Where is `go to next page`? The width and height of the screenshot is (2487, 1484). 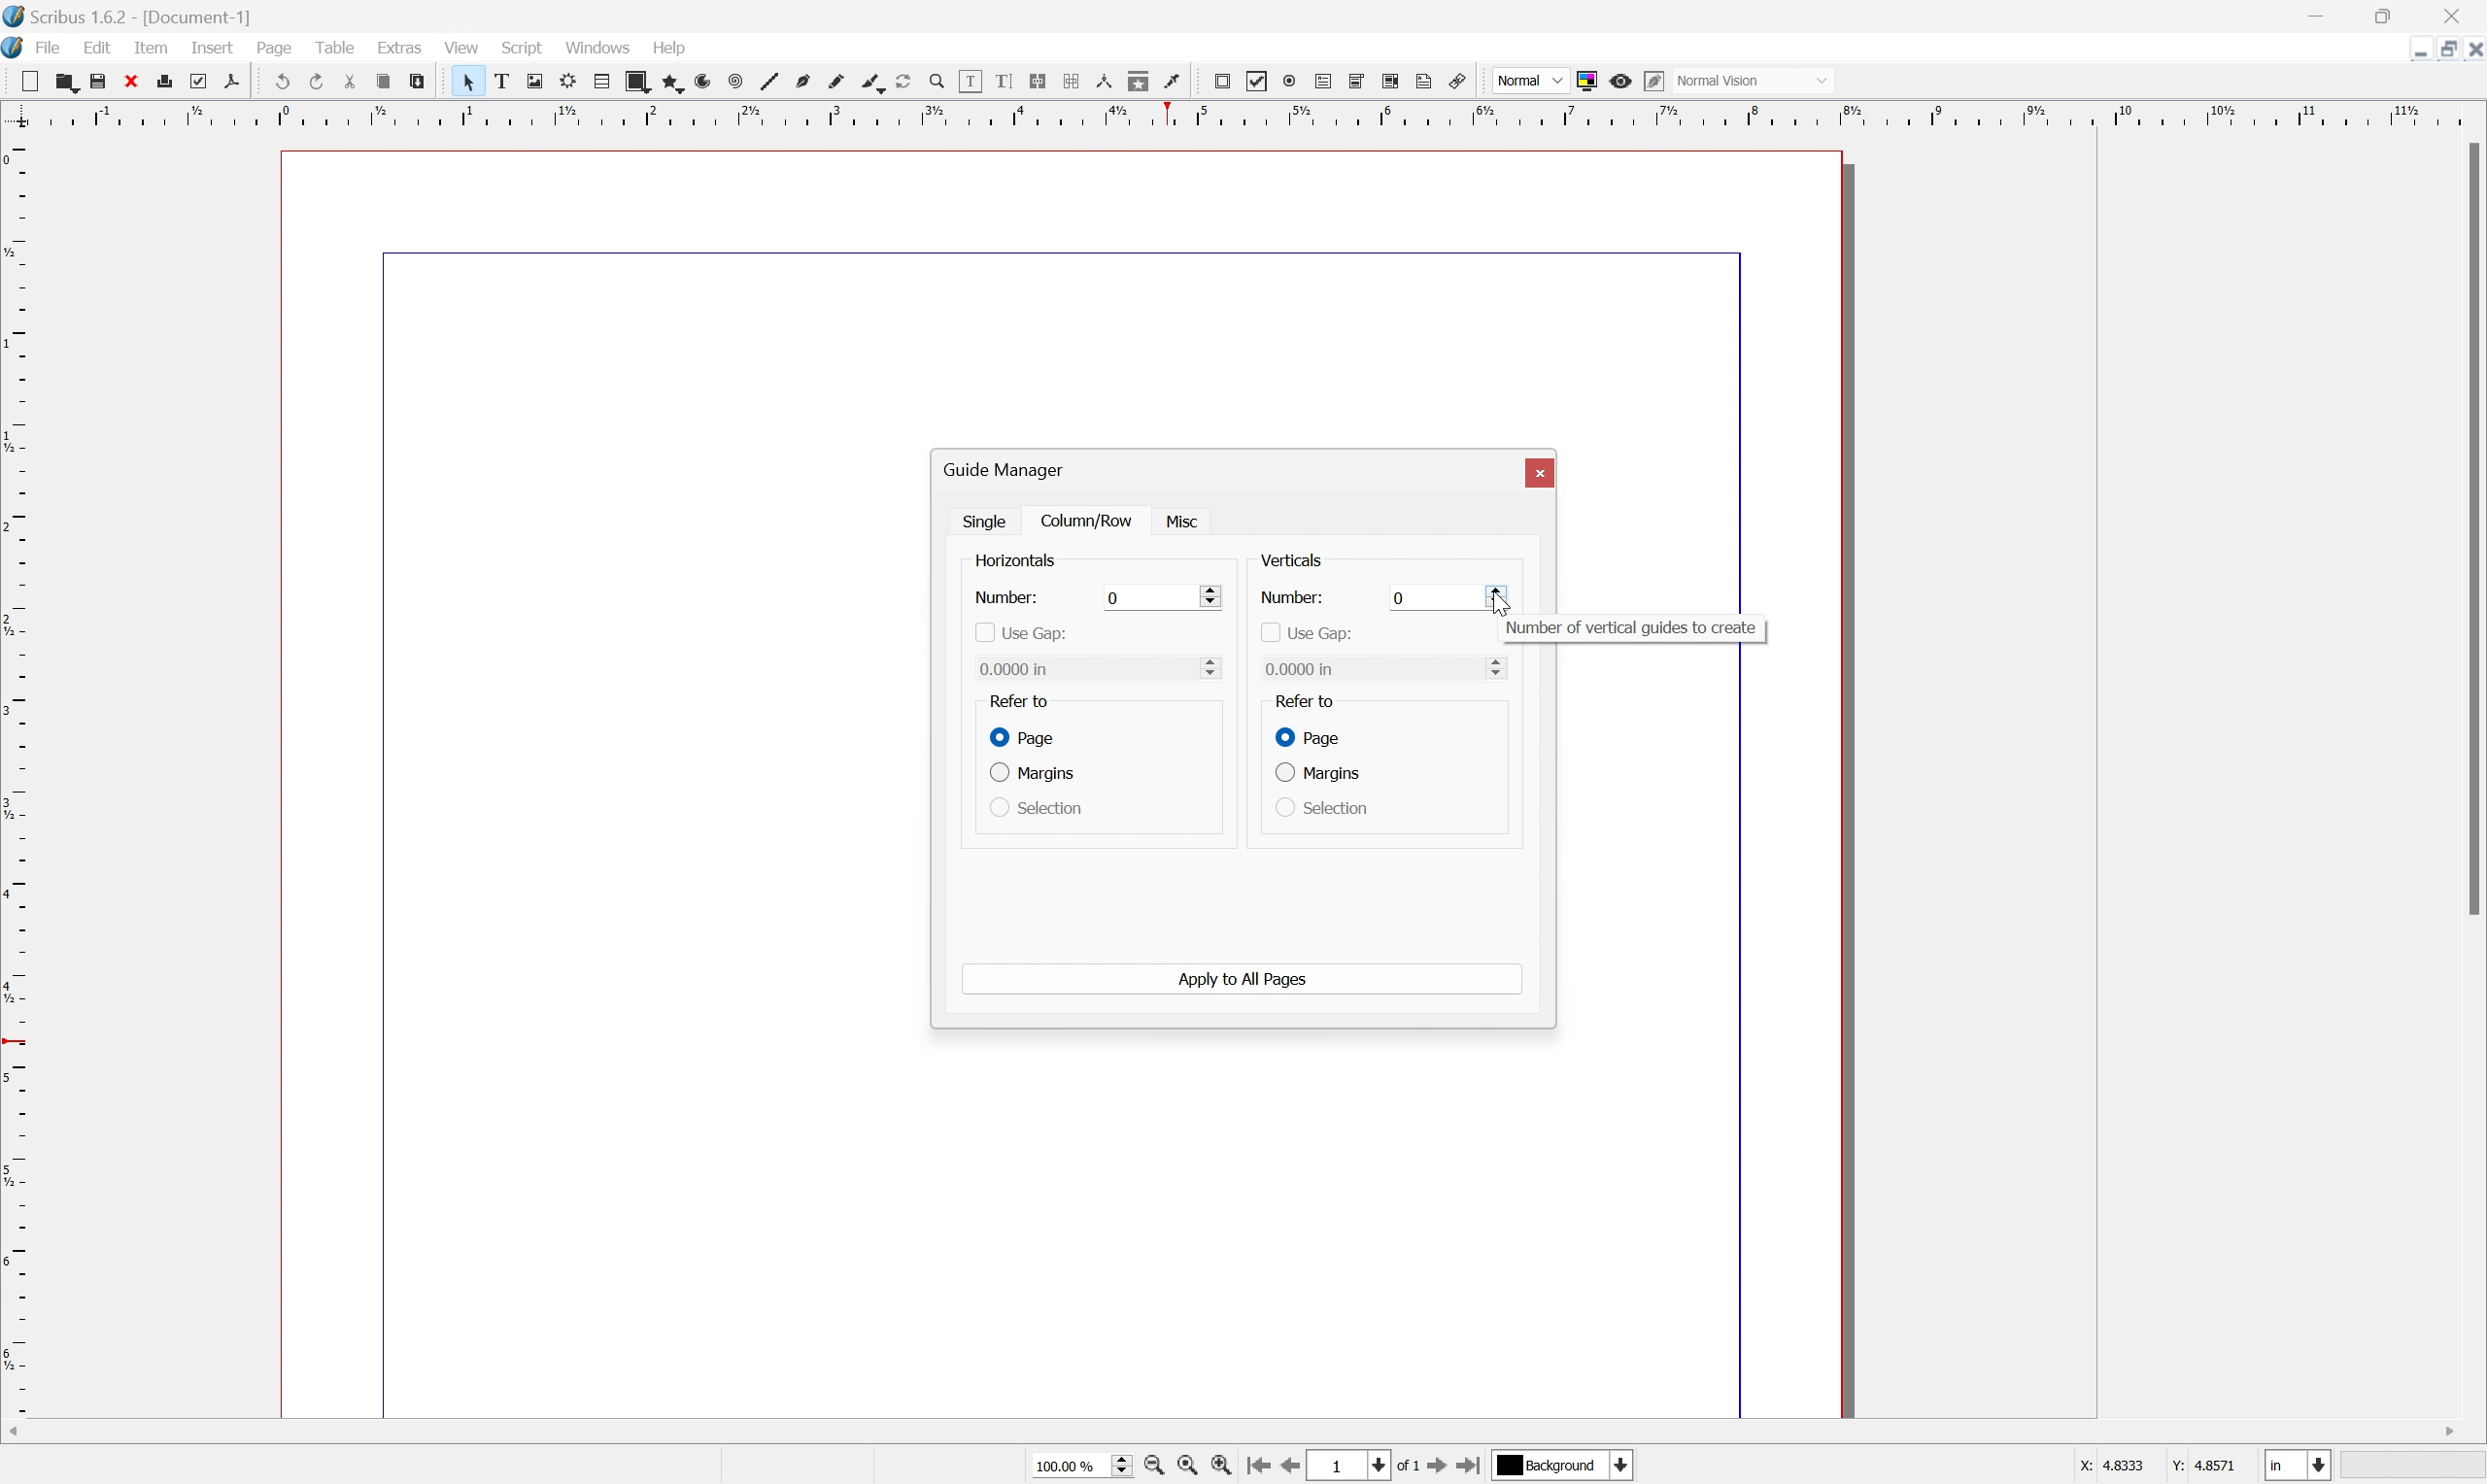
go to next page is located at coordinates (1432, 1469).